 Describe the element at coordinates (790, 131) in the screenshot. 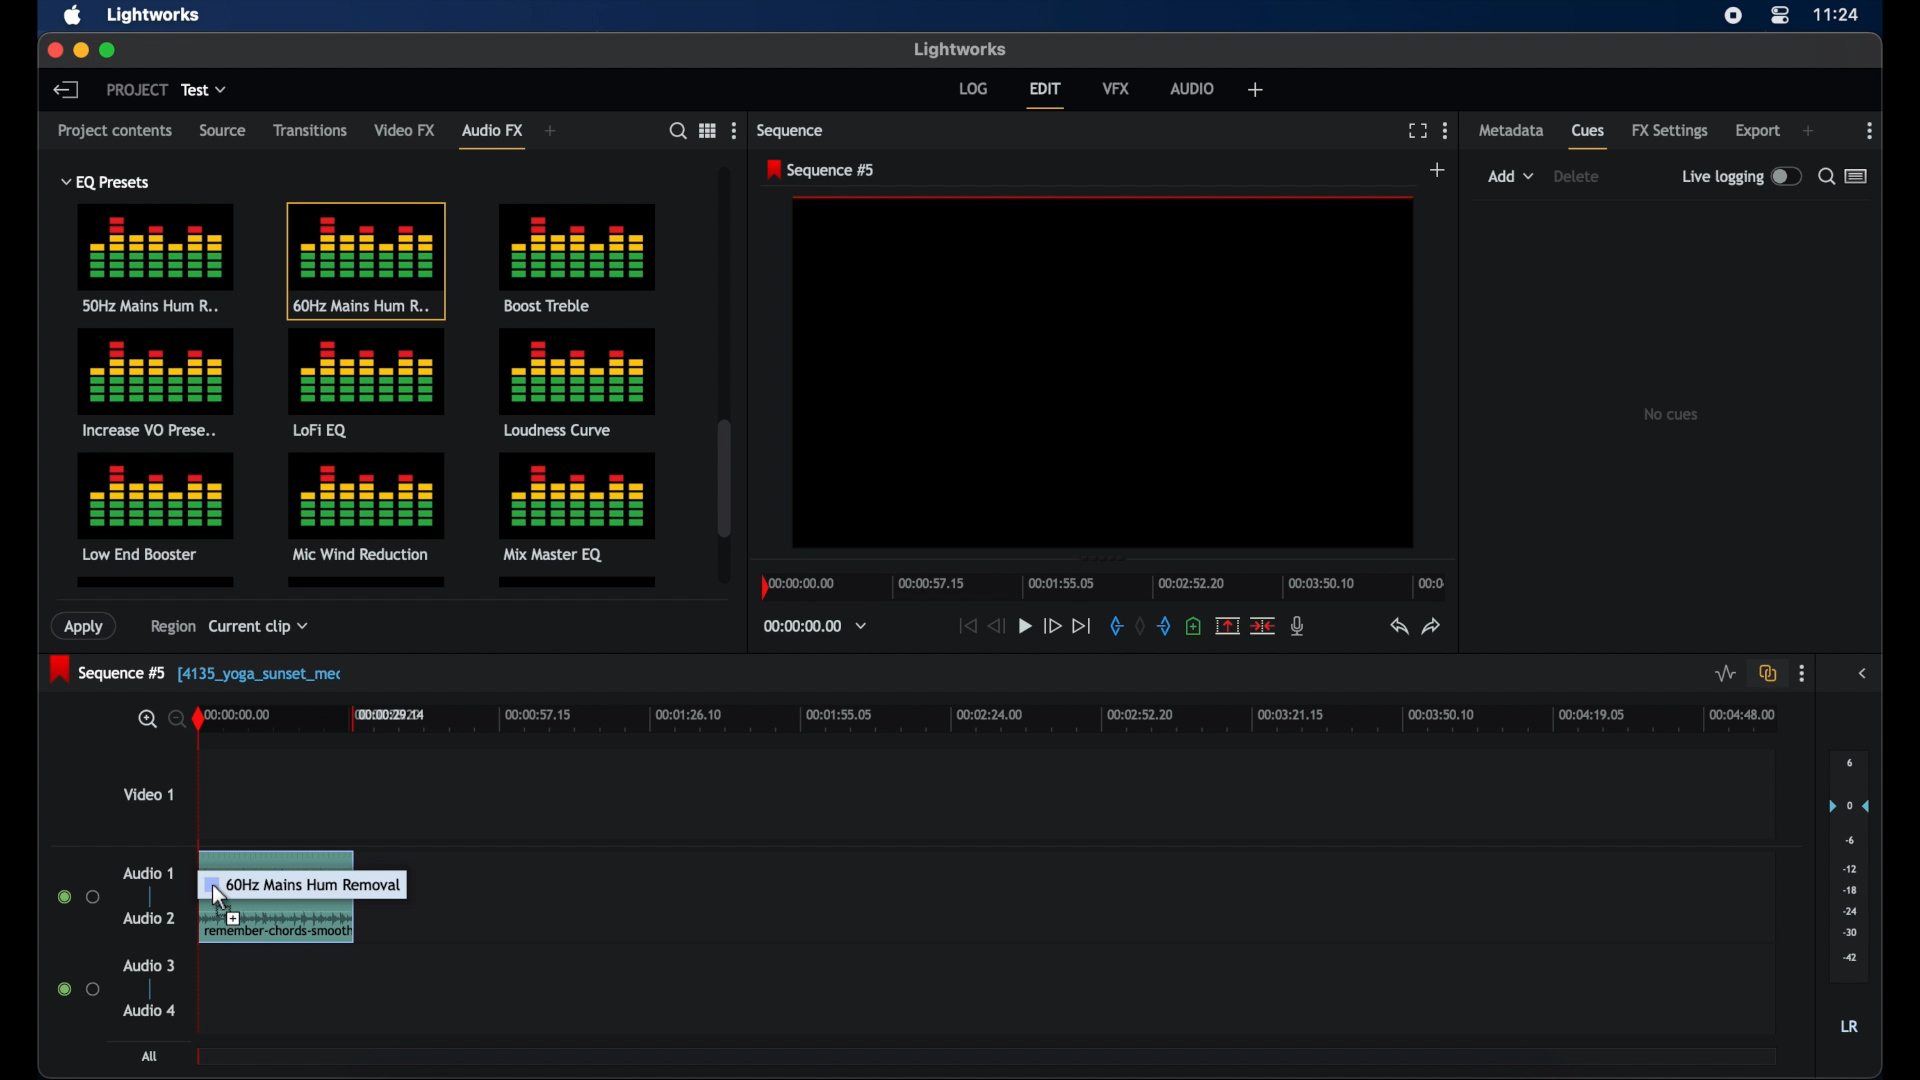

I see `sequence` at that location.